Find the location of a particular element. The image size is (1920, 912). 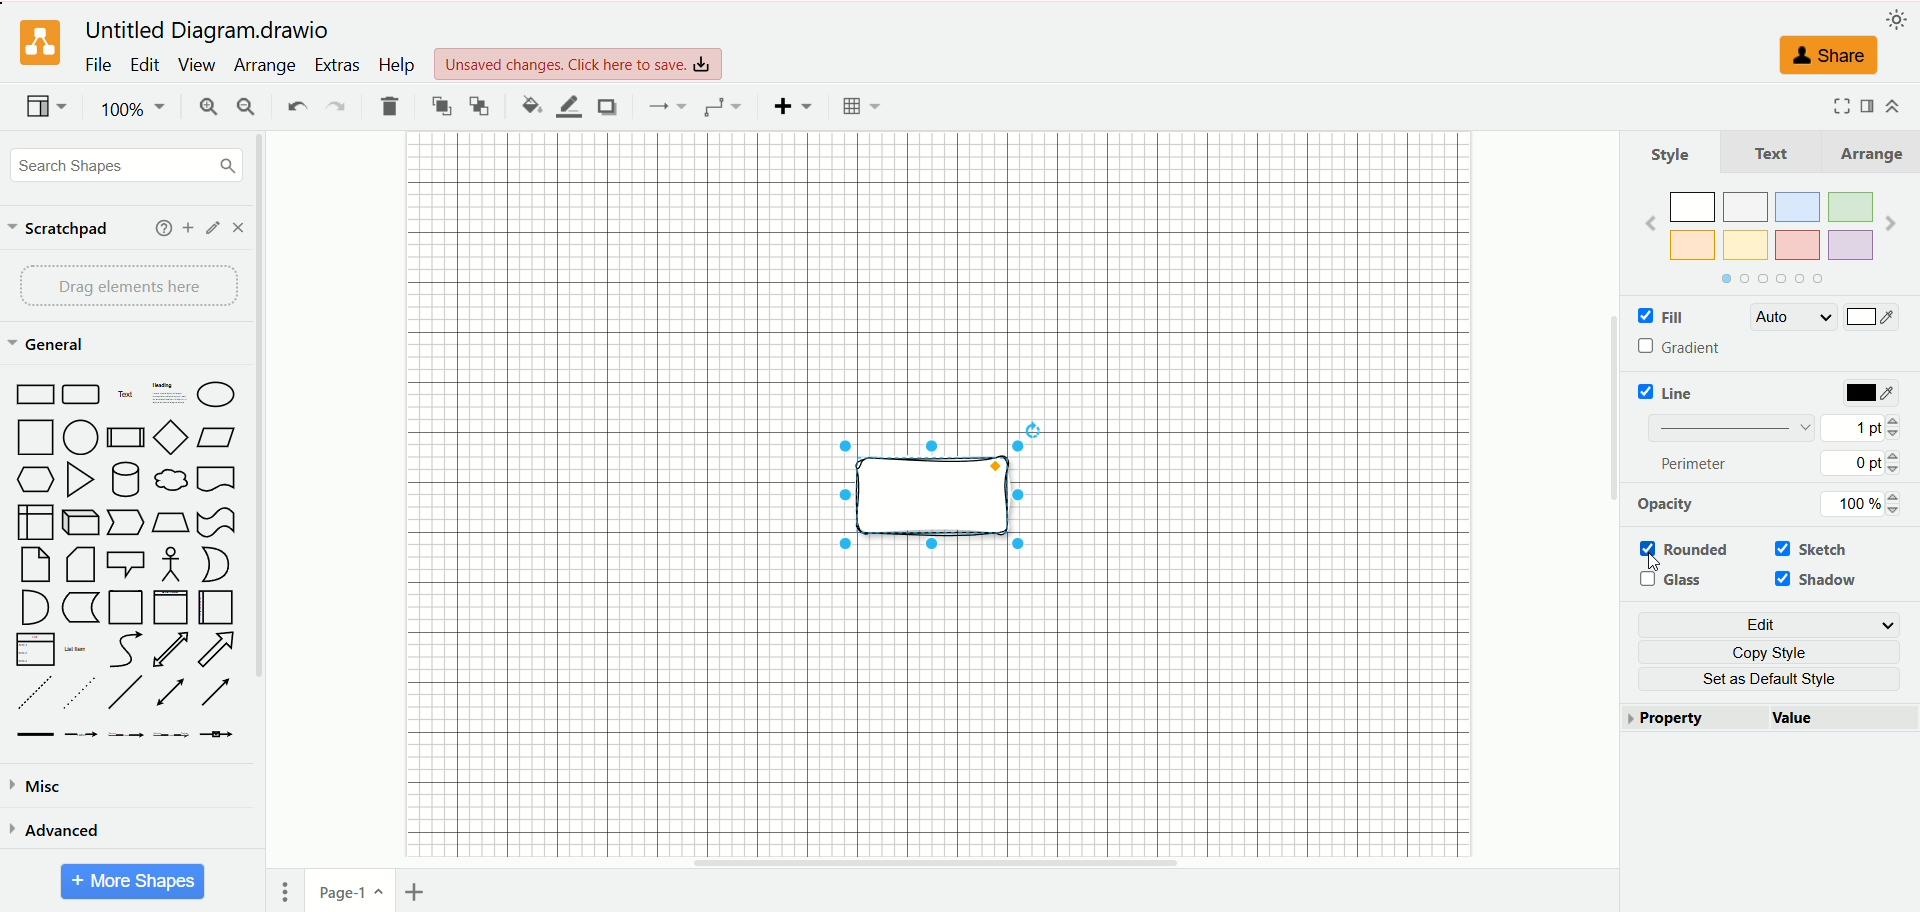

100% is located at coordinates (1867, 504).